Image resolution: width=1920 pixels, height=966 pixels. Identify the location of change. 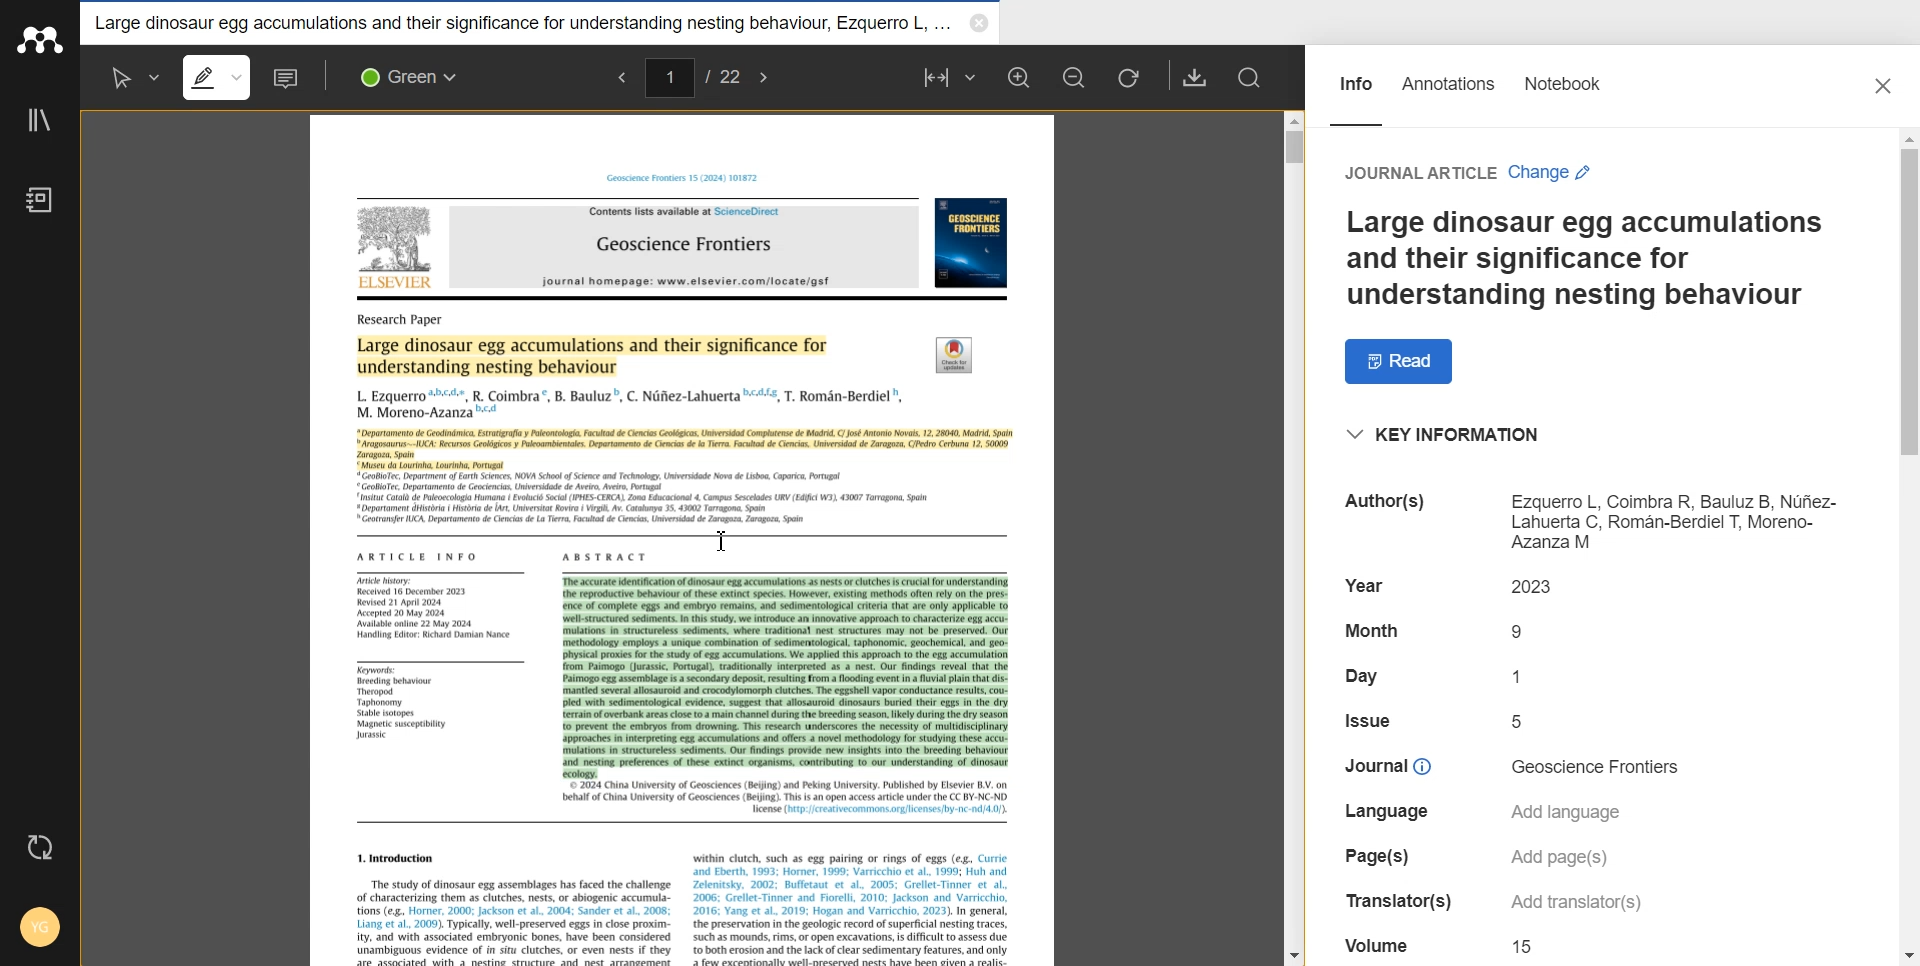
(1550, 173).